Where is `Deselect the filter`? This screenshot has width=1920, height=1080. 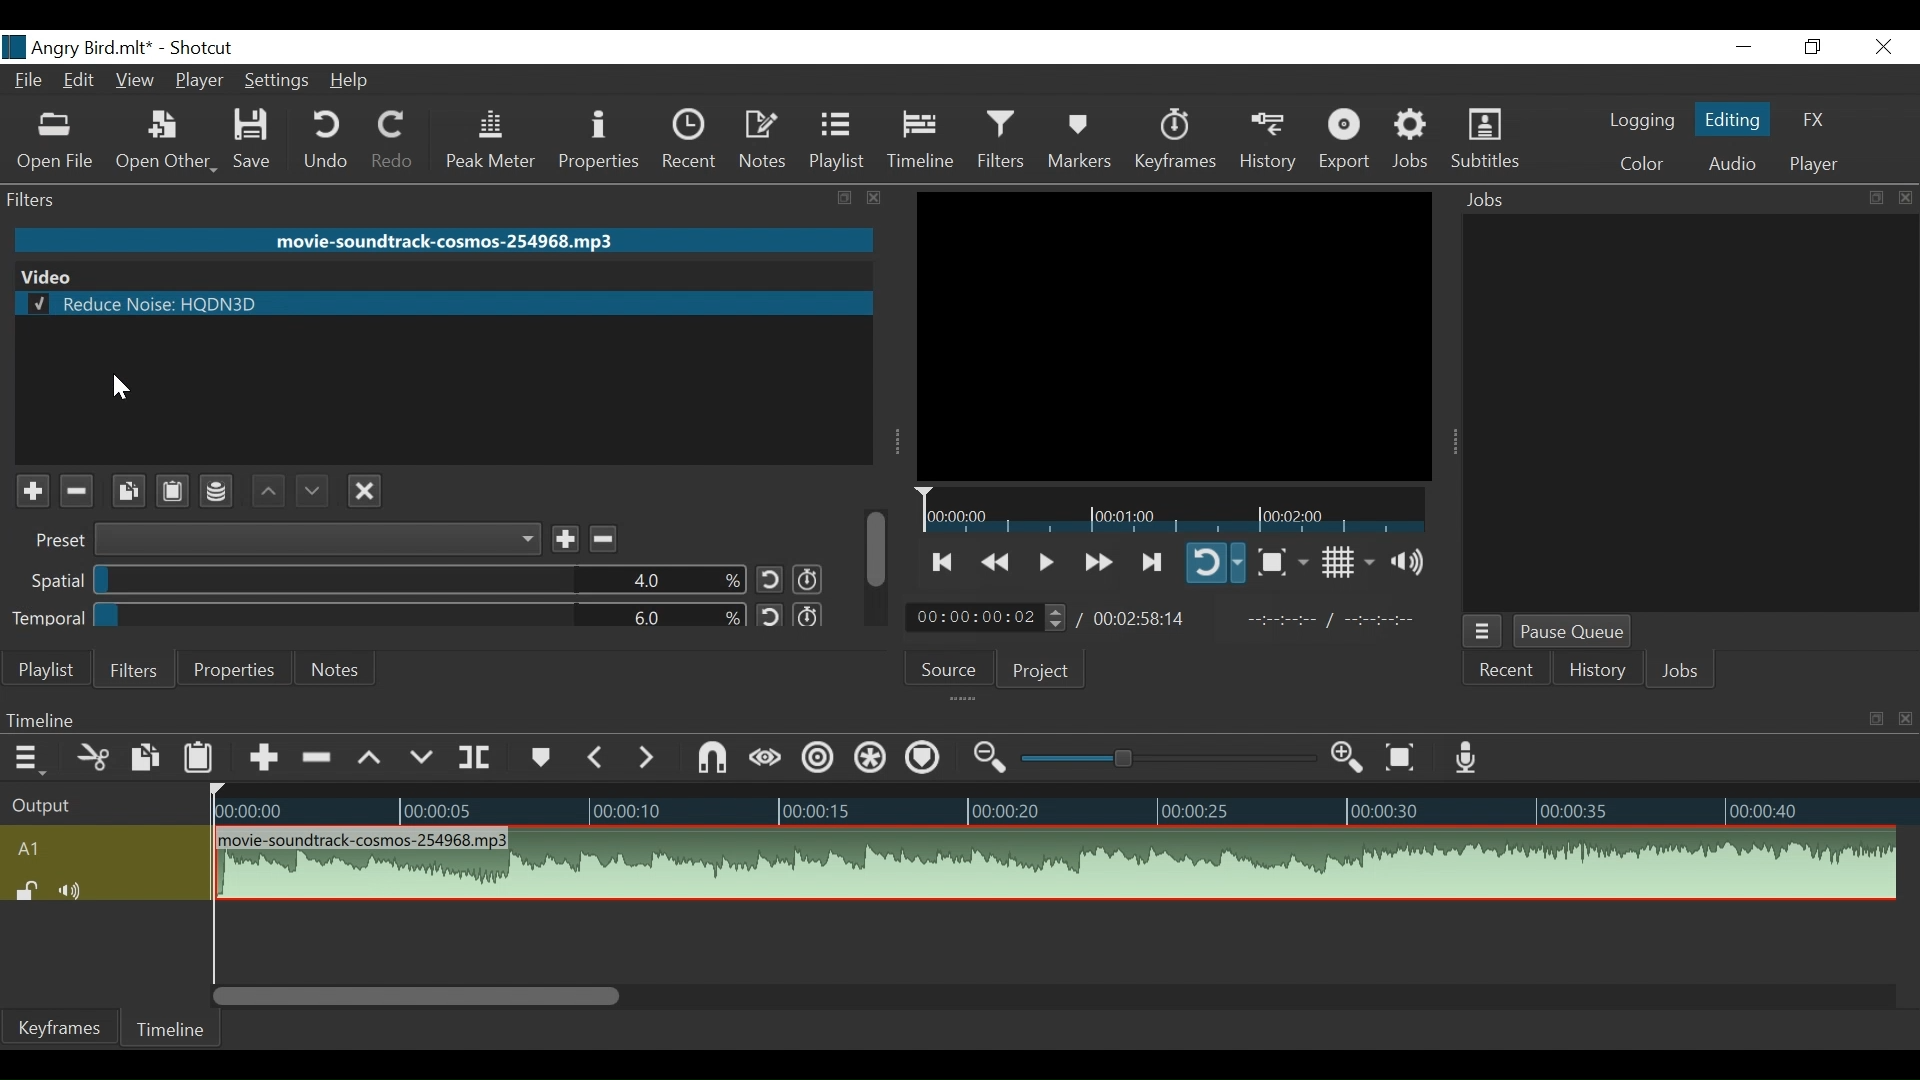 Deselect the filter is located at coordinates (363, 491).